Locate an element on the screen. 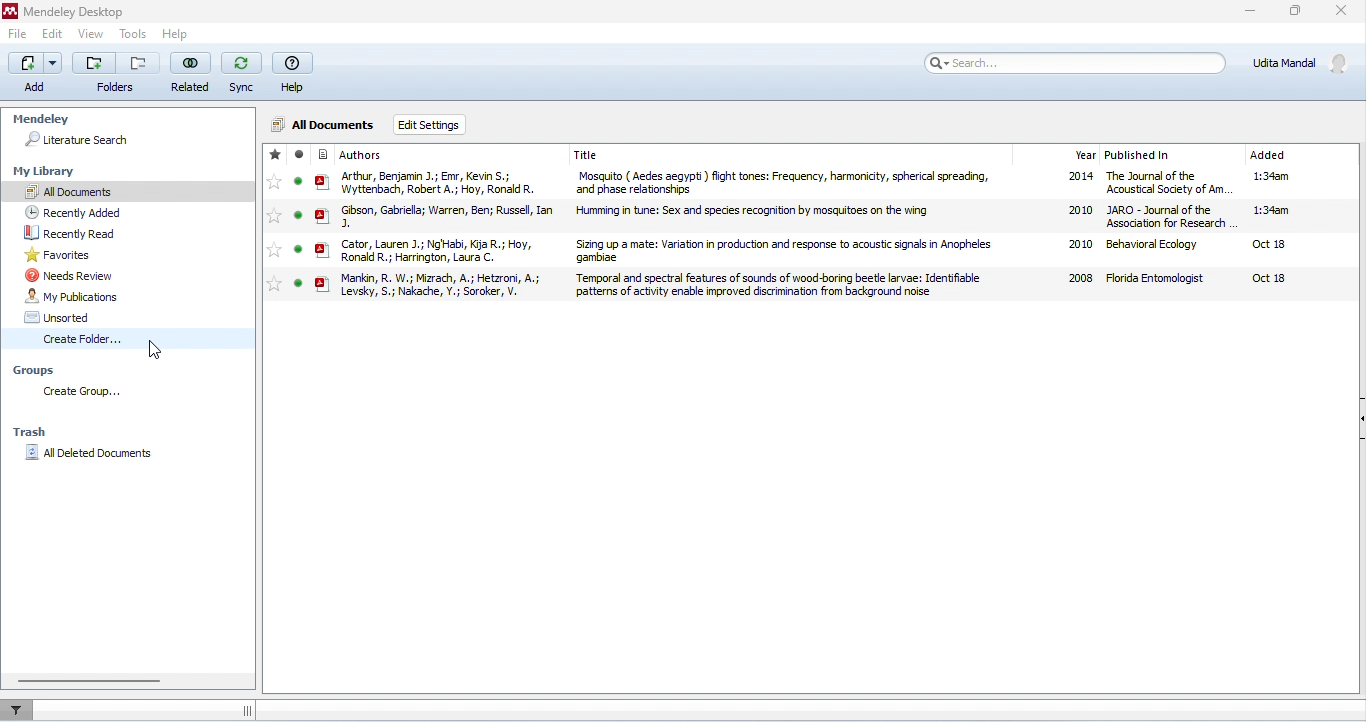 The height and width of the screenshot is (722, 1366). authors is located at coordinates (351, 154).